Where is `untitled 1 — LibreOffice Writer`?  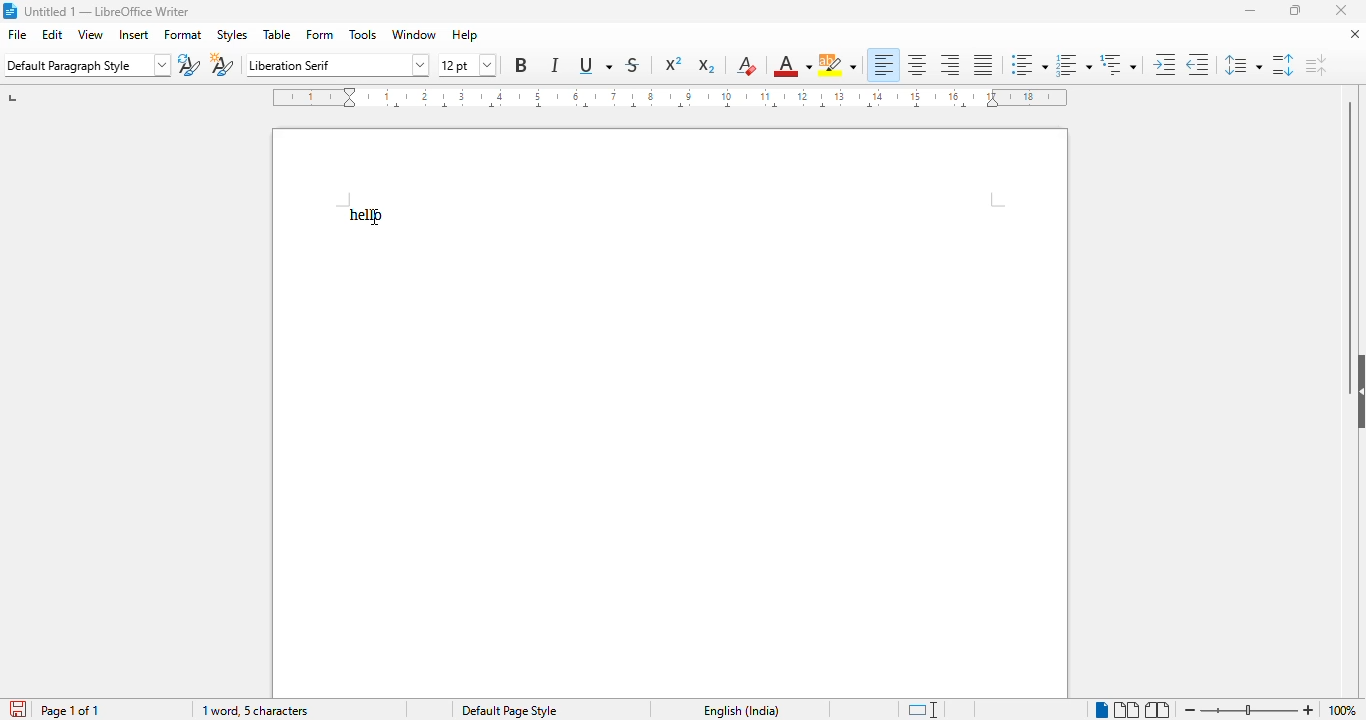
untitled 1 — LibreOffice Writer is located at coordinates (114, 13).